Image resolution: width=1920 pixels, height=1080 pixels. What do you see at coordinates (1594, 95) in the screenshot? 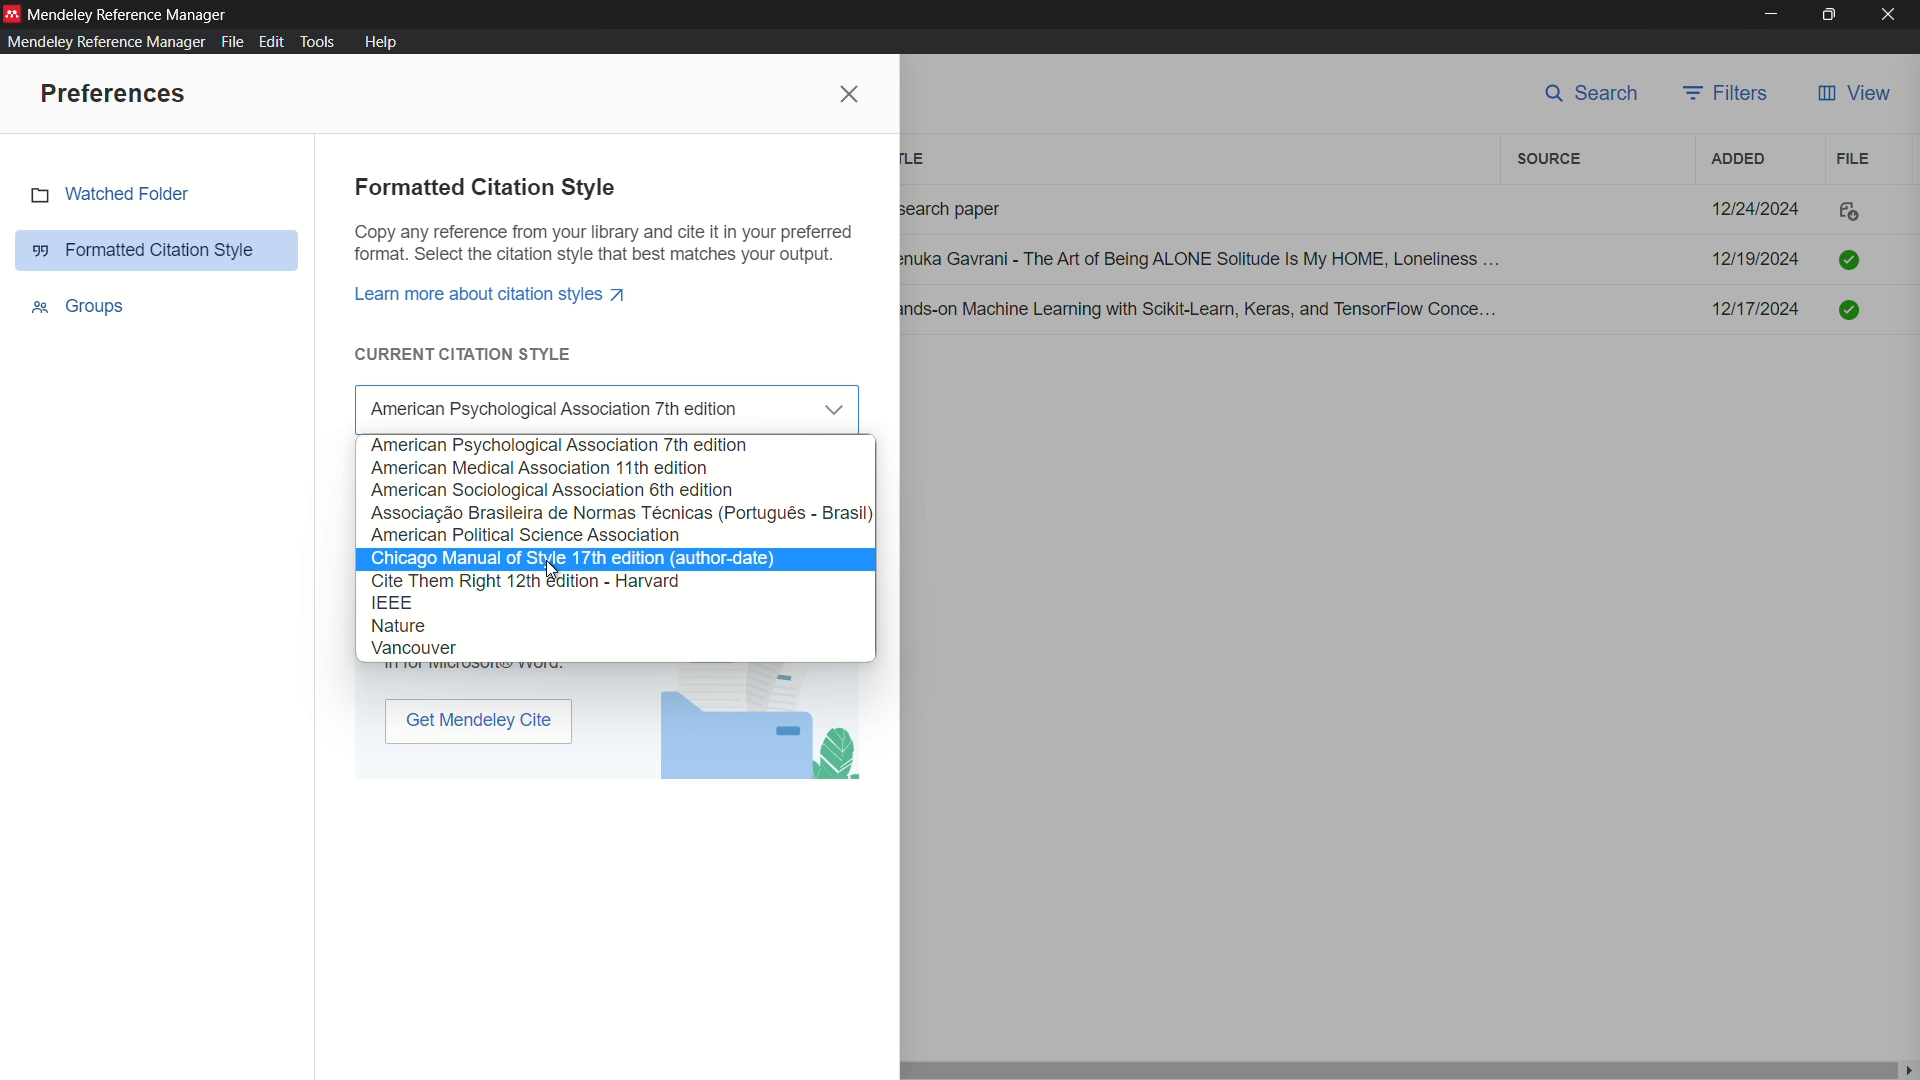
I see `search` at bounding box center [1594, 95].